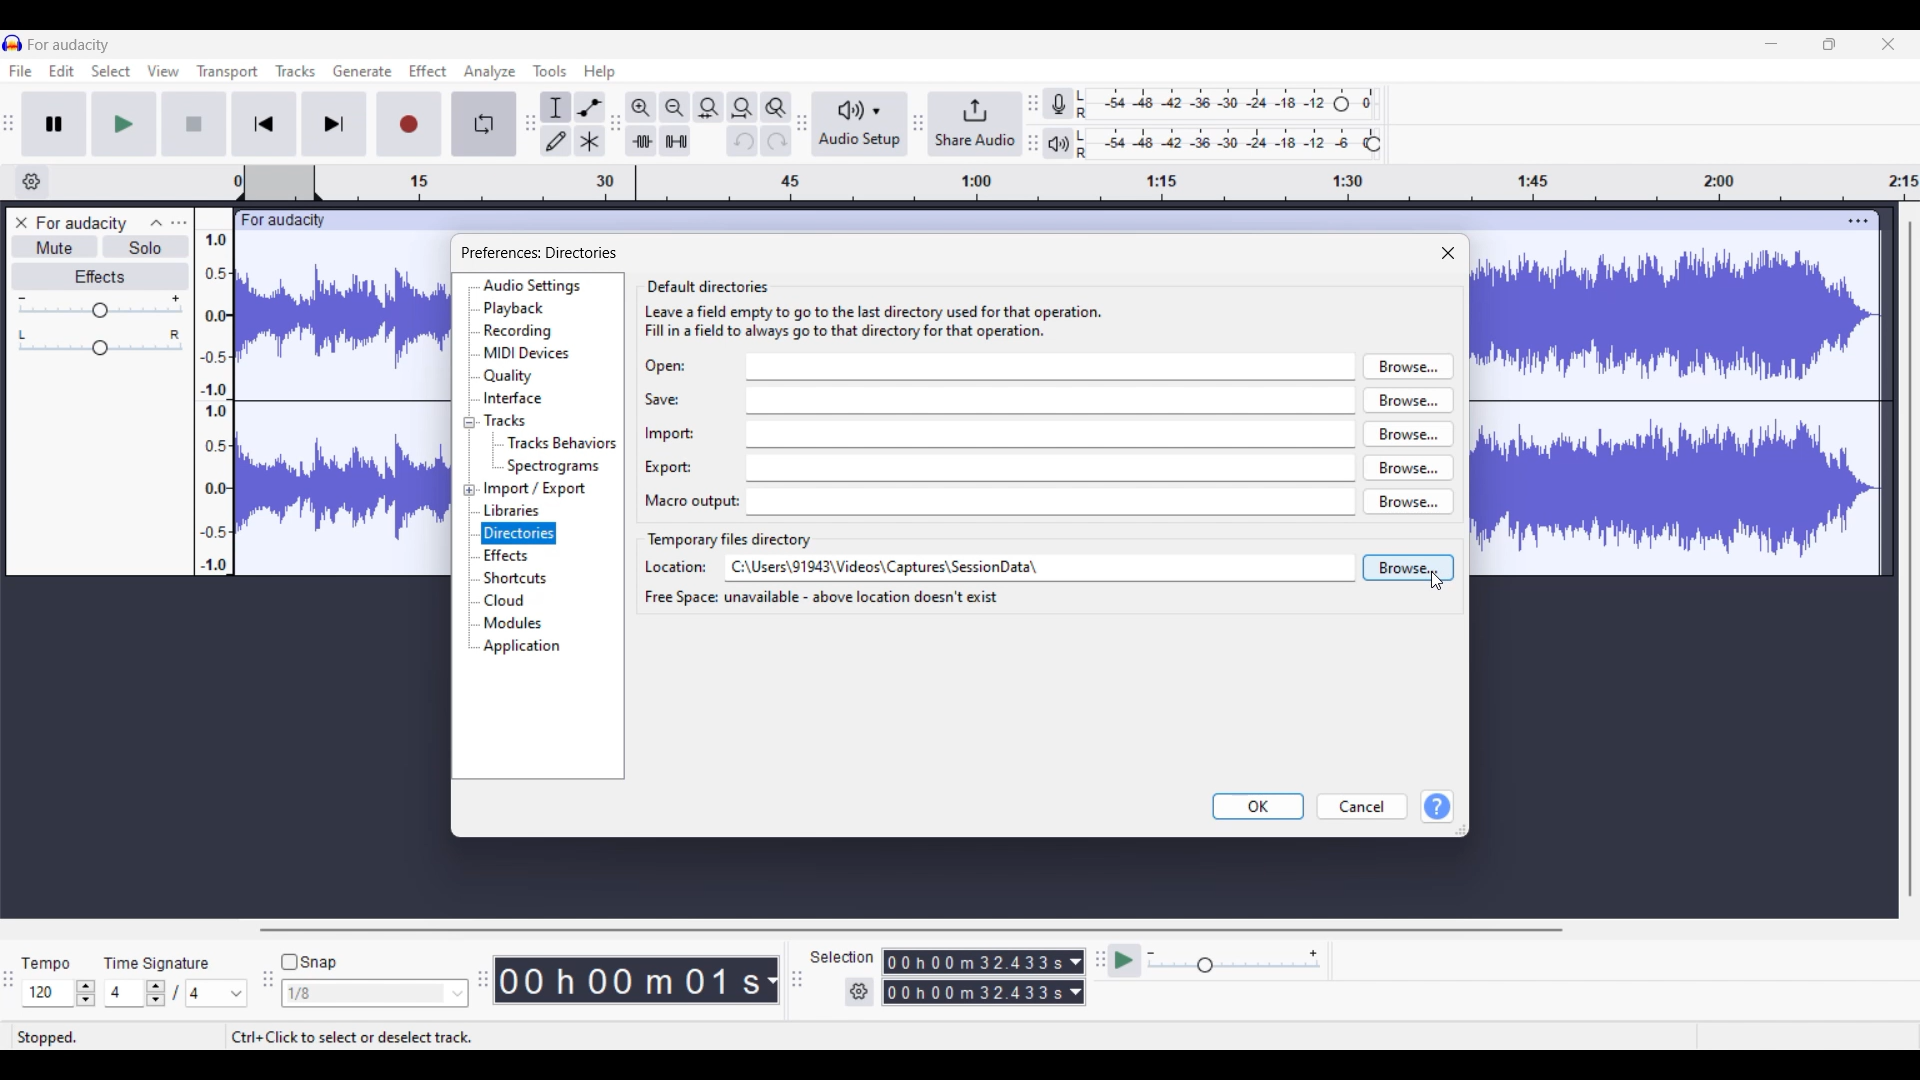 Image resolution: width=1920 pixels, height=1080 pixels. Describe the element at coordinates (1658, 392) in the screenshot. I see `Current track` at that location.